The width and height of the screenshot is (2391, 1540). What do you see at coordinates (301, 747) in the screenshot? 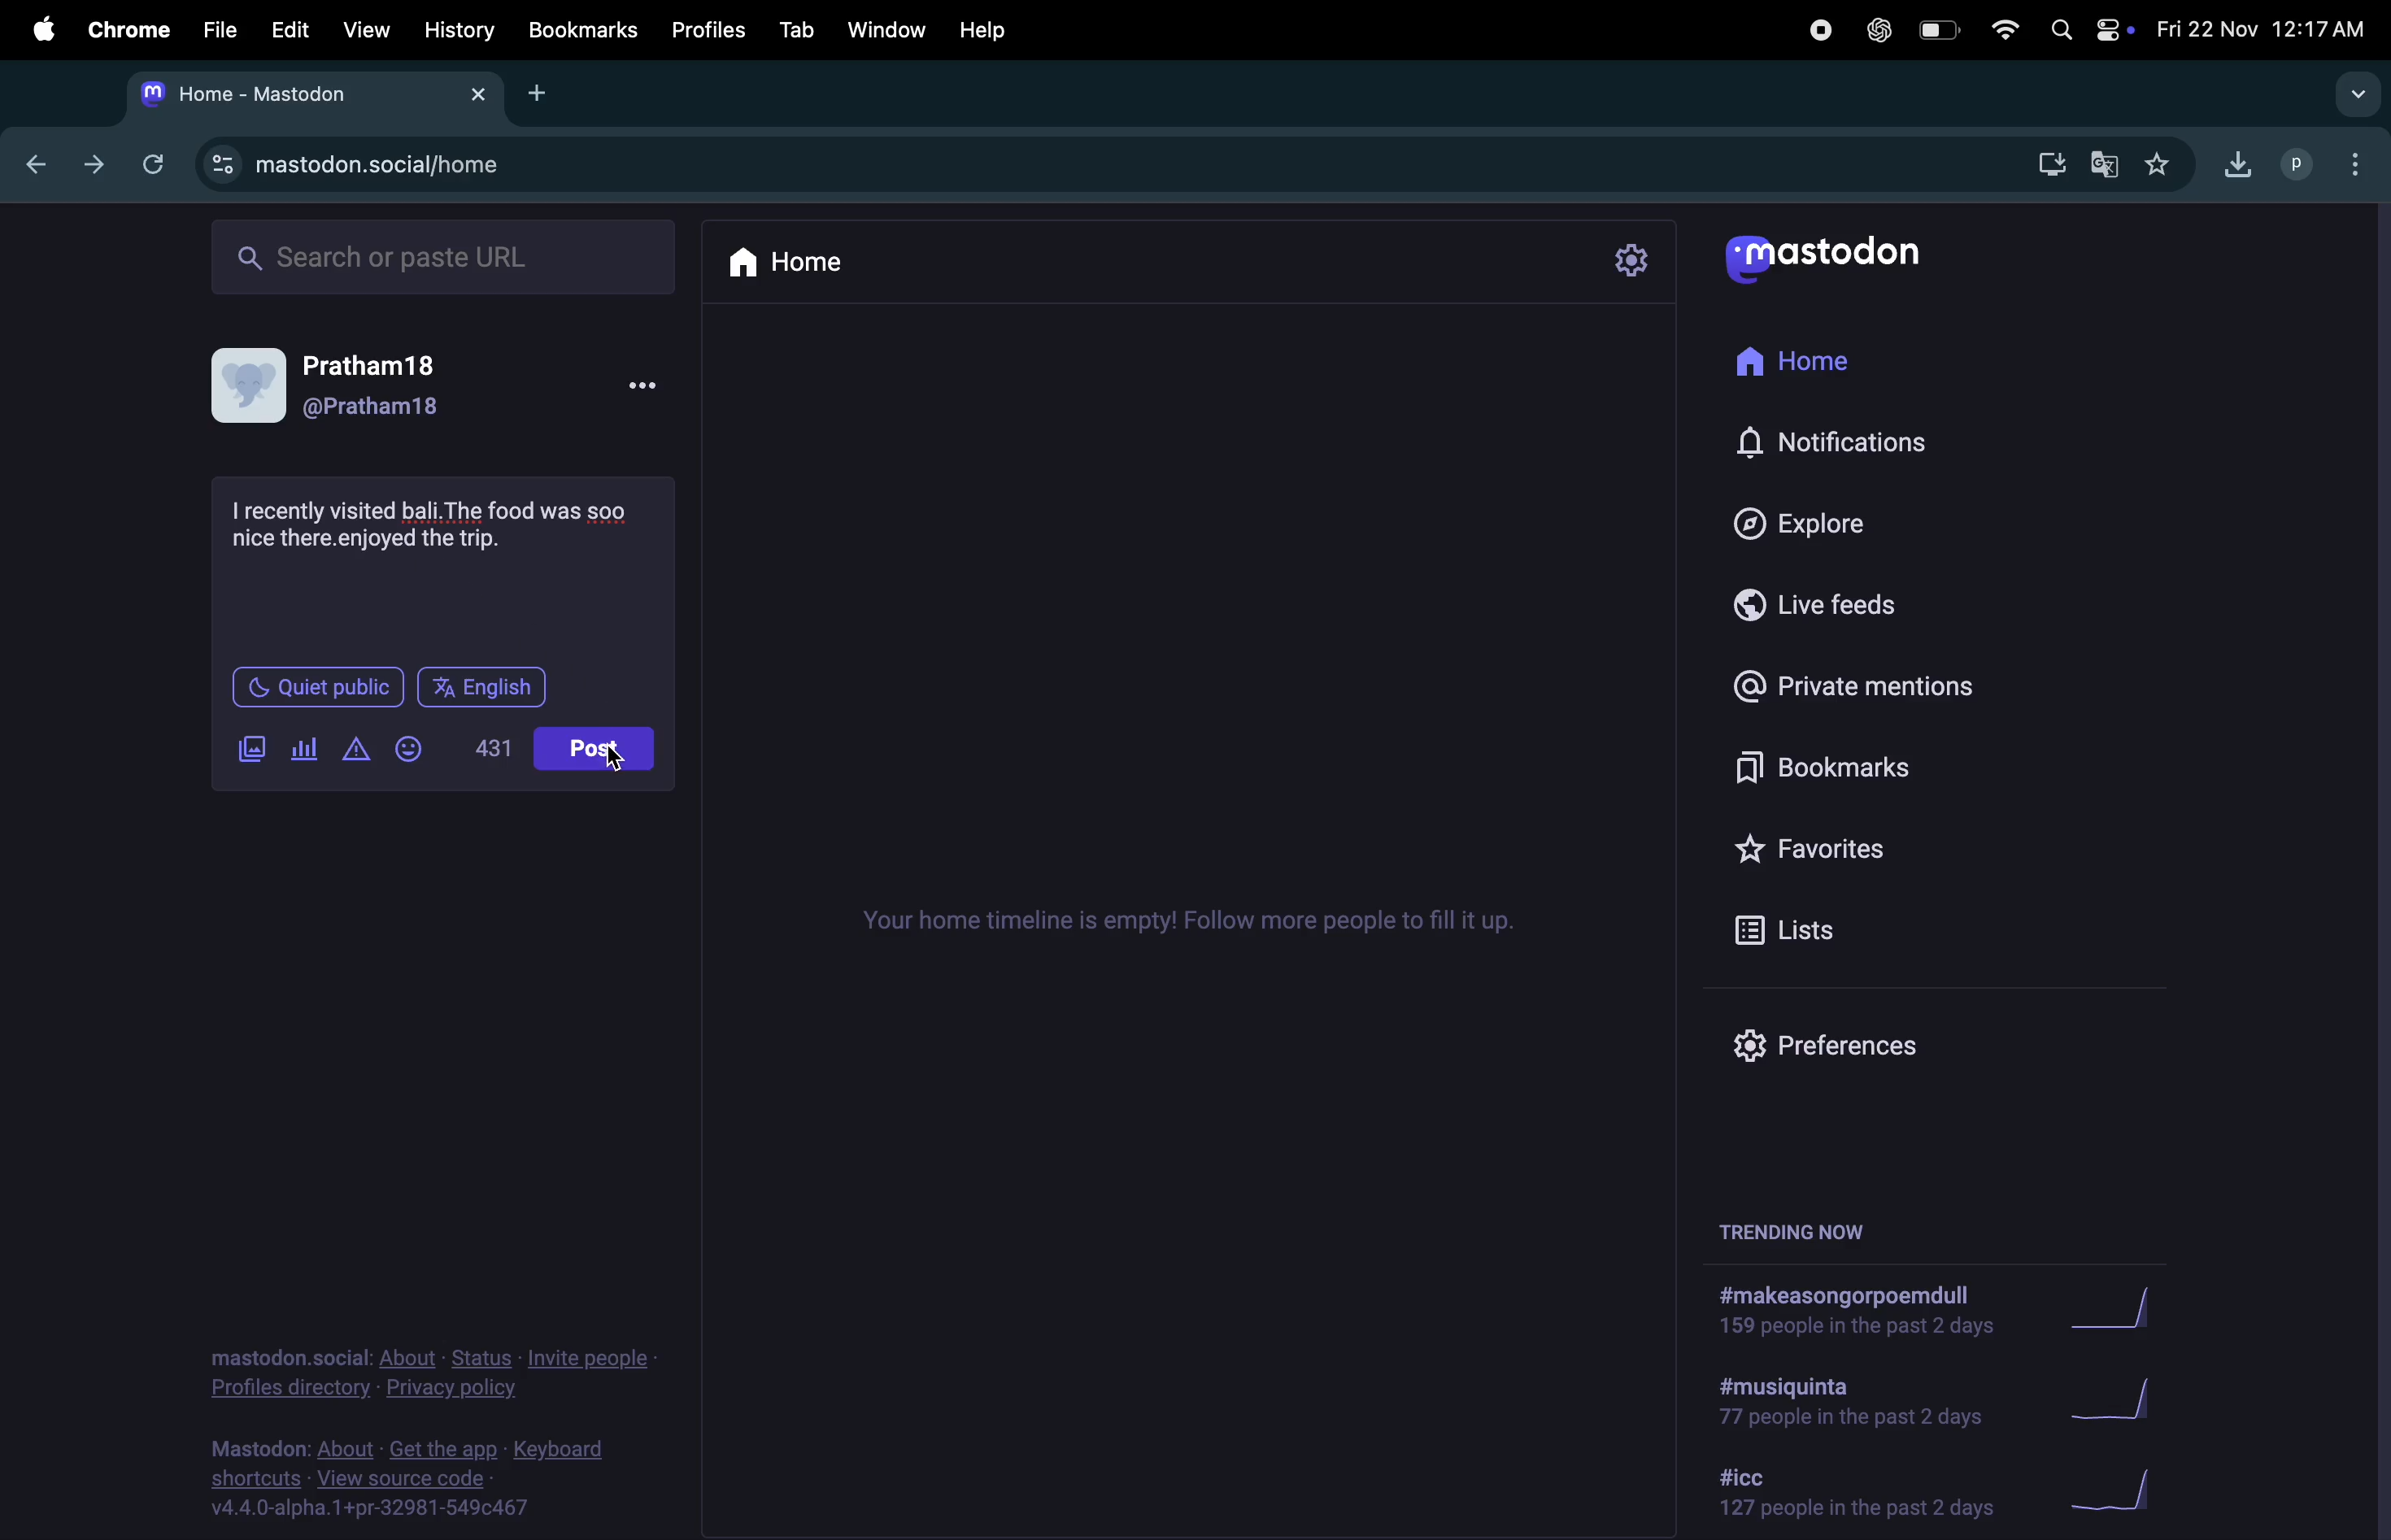
I see `poles` at bounding box center [301, 747].